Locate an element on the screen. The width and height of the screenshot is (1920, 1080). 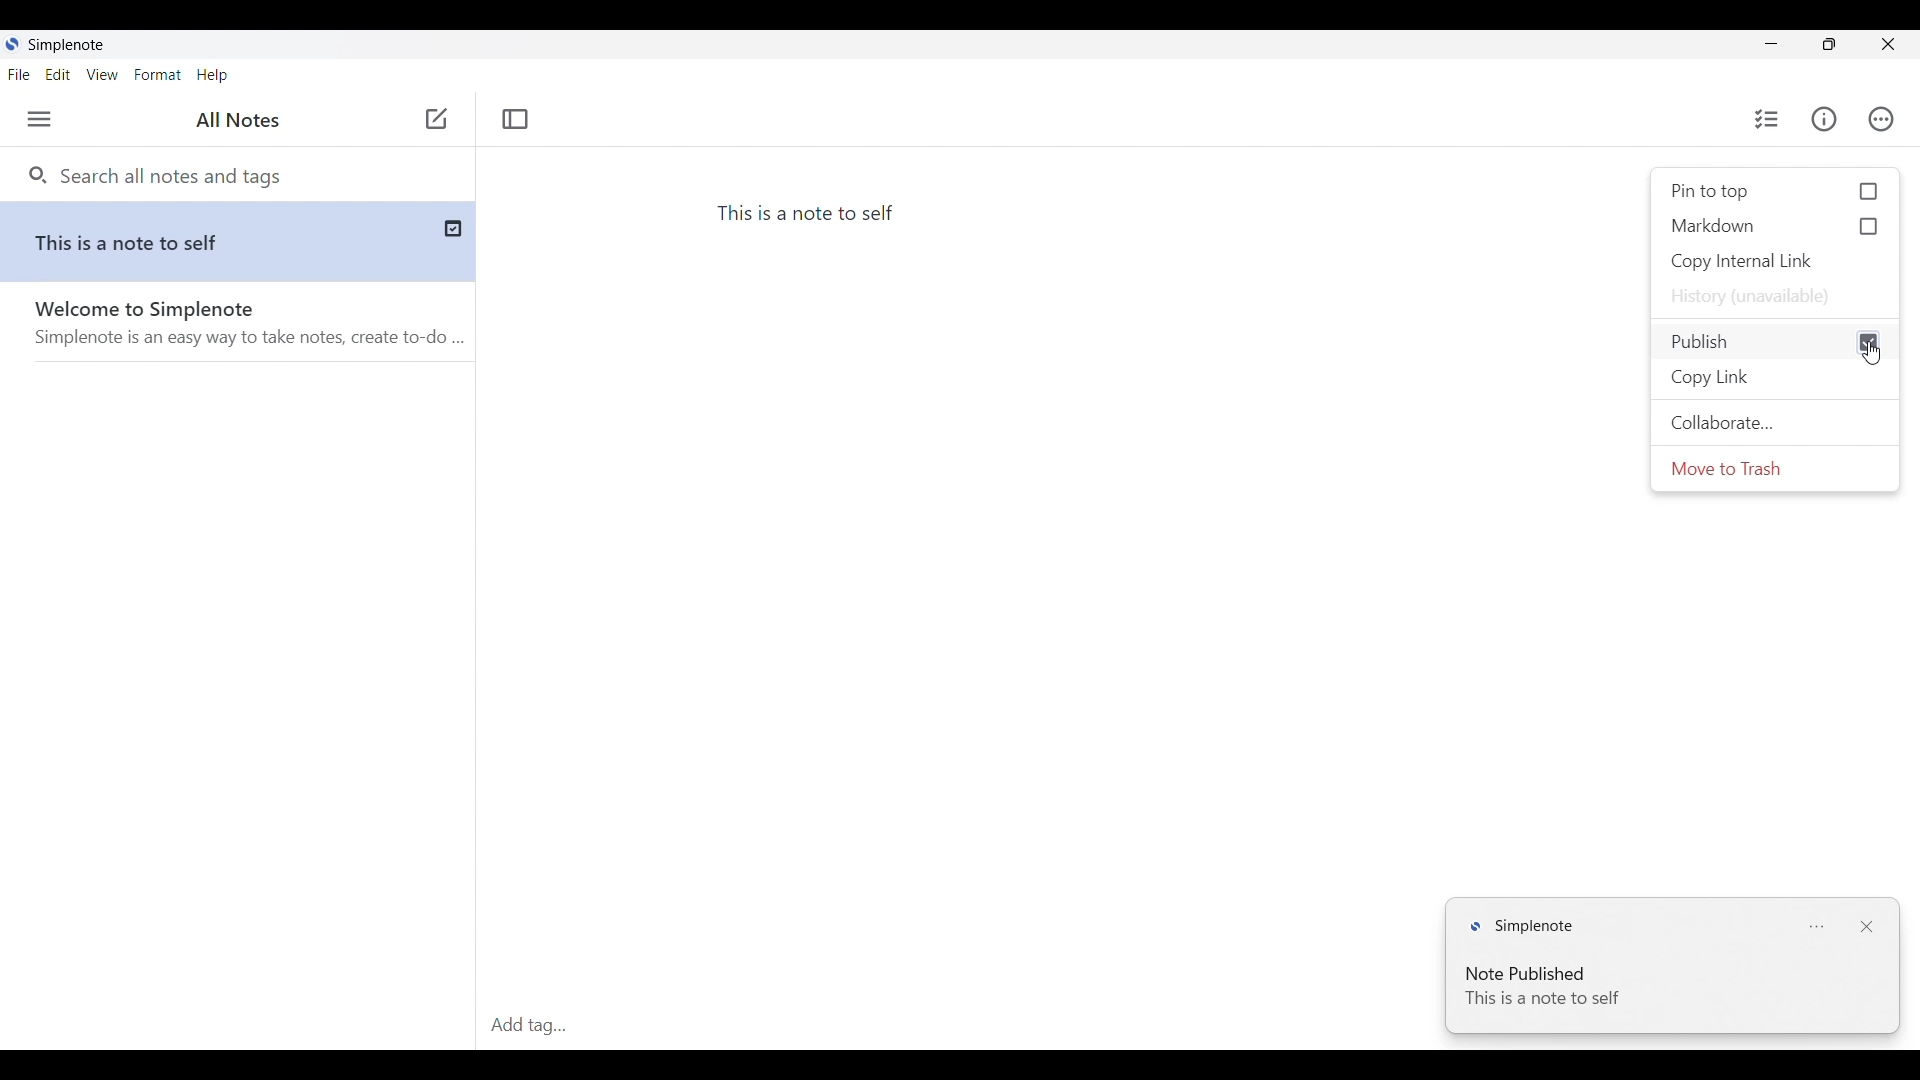
Close  is located at coordinates (1887, 44).